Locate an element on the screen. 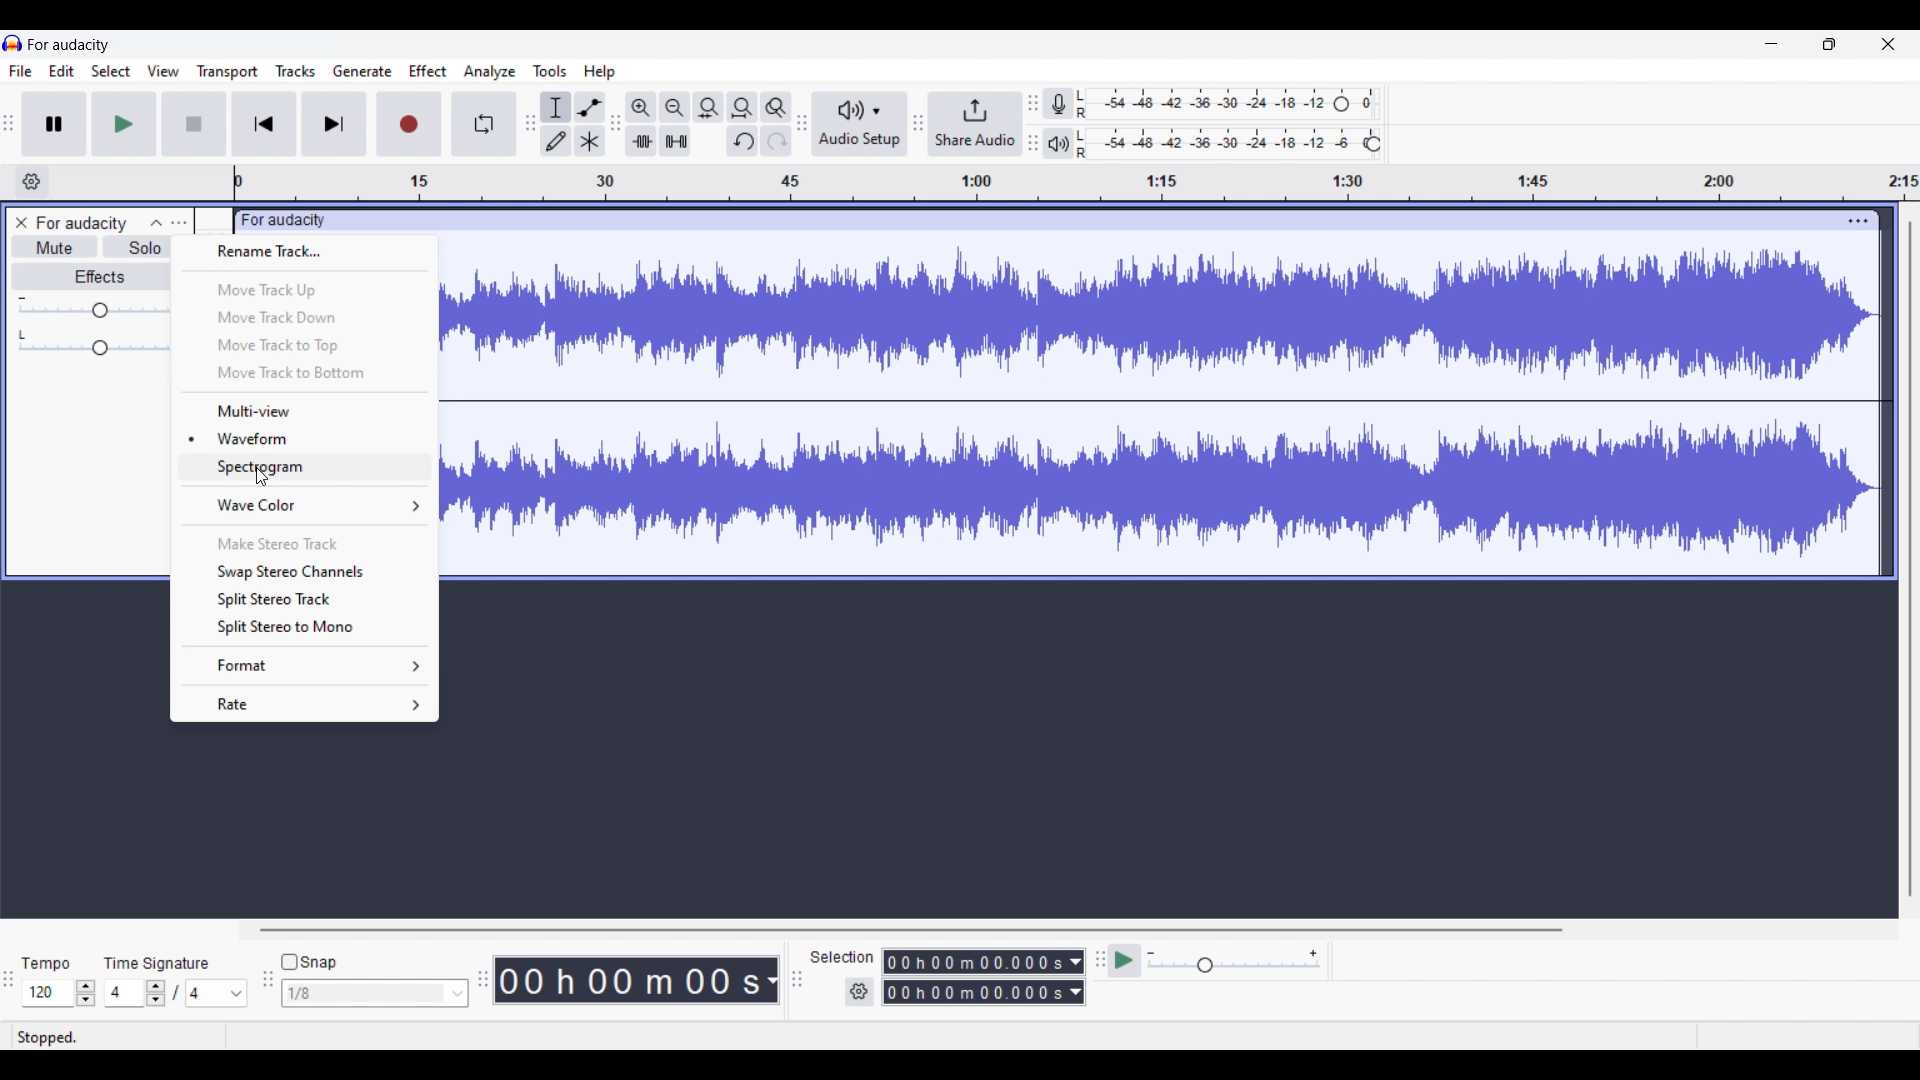 The image size is (1920, 1080). Undo is located at coordinates (742, 141).